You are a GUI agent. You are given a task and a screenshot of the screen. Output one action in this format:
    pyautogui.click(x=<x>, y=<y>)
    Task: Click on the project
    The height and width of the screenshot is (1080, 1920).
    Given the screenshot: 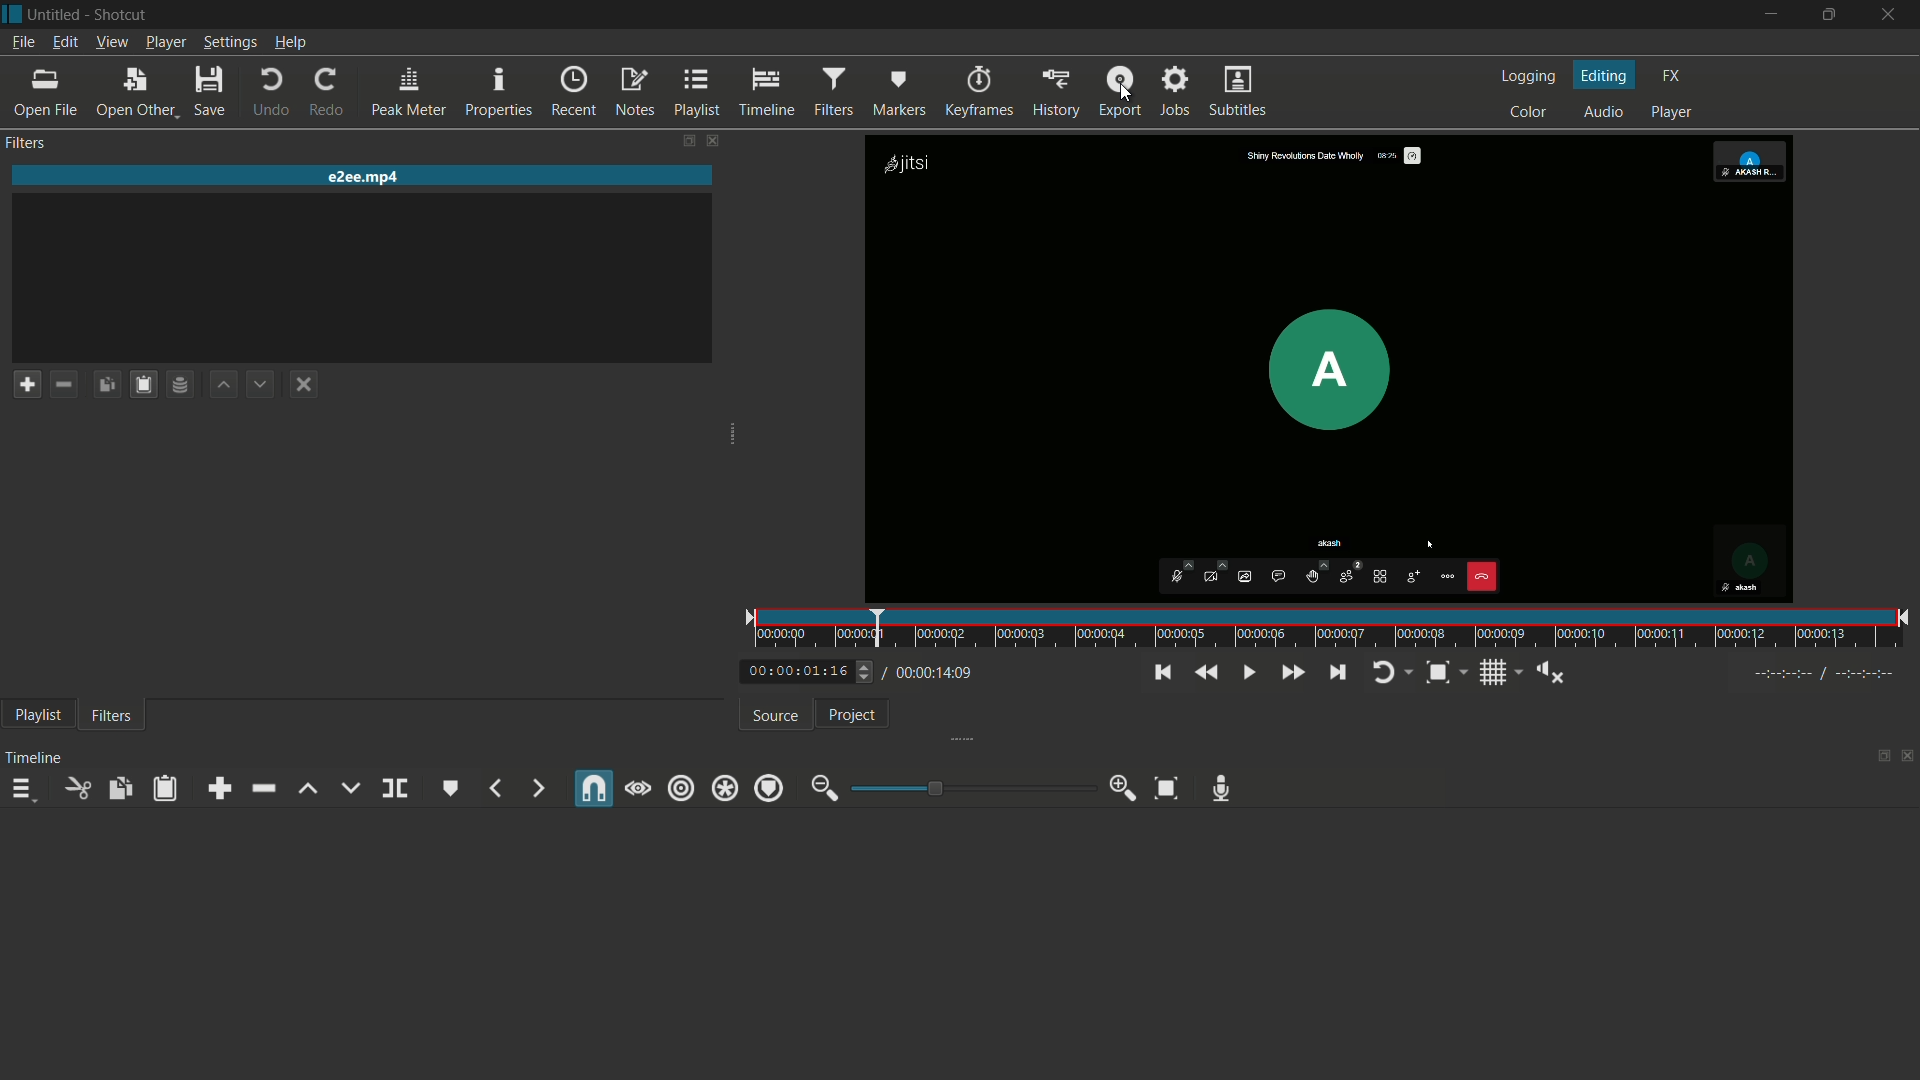 What is the action you would take?
    pyautogui.click(x=850, y=715)
    